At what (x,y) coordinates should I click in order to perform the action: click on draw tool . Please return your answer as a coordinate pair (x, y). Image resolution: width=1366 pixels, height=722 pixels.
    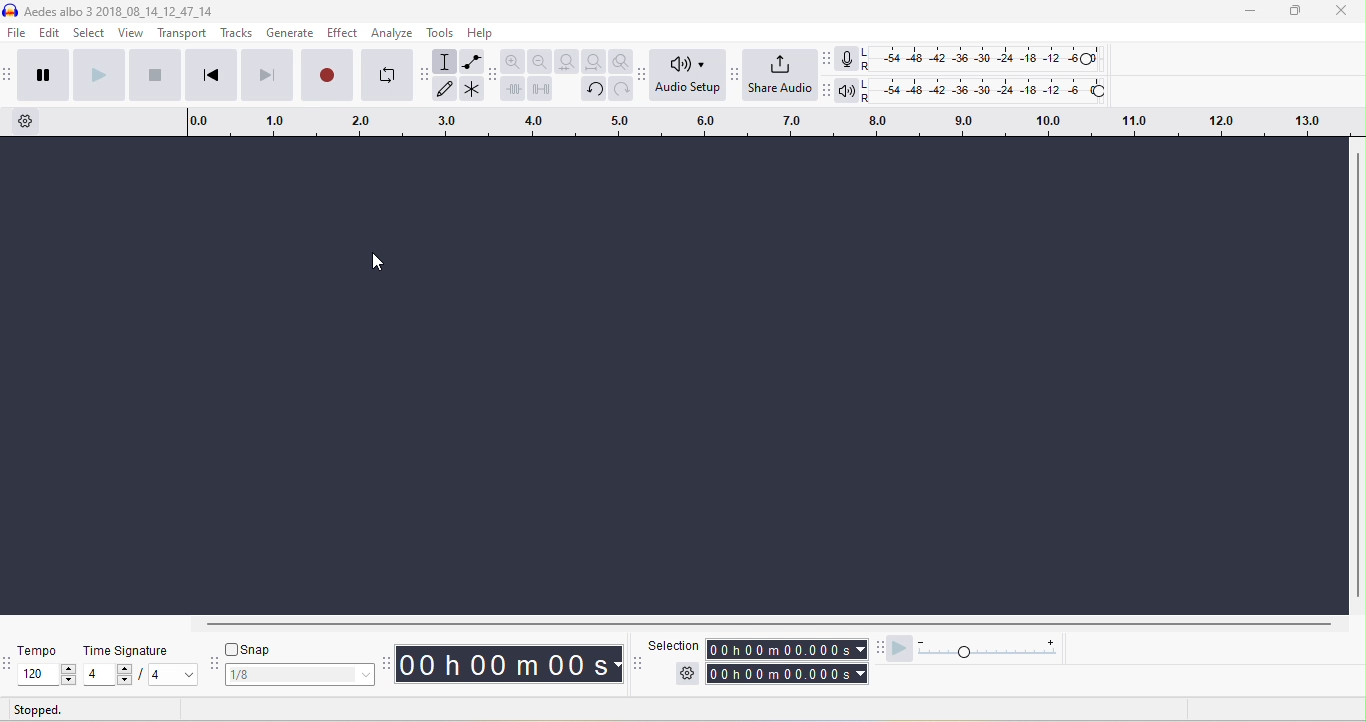
    Looking at the image, I should click on (445, 87).